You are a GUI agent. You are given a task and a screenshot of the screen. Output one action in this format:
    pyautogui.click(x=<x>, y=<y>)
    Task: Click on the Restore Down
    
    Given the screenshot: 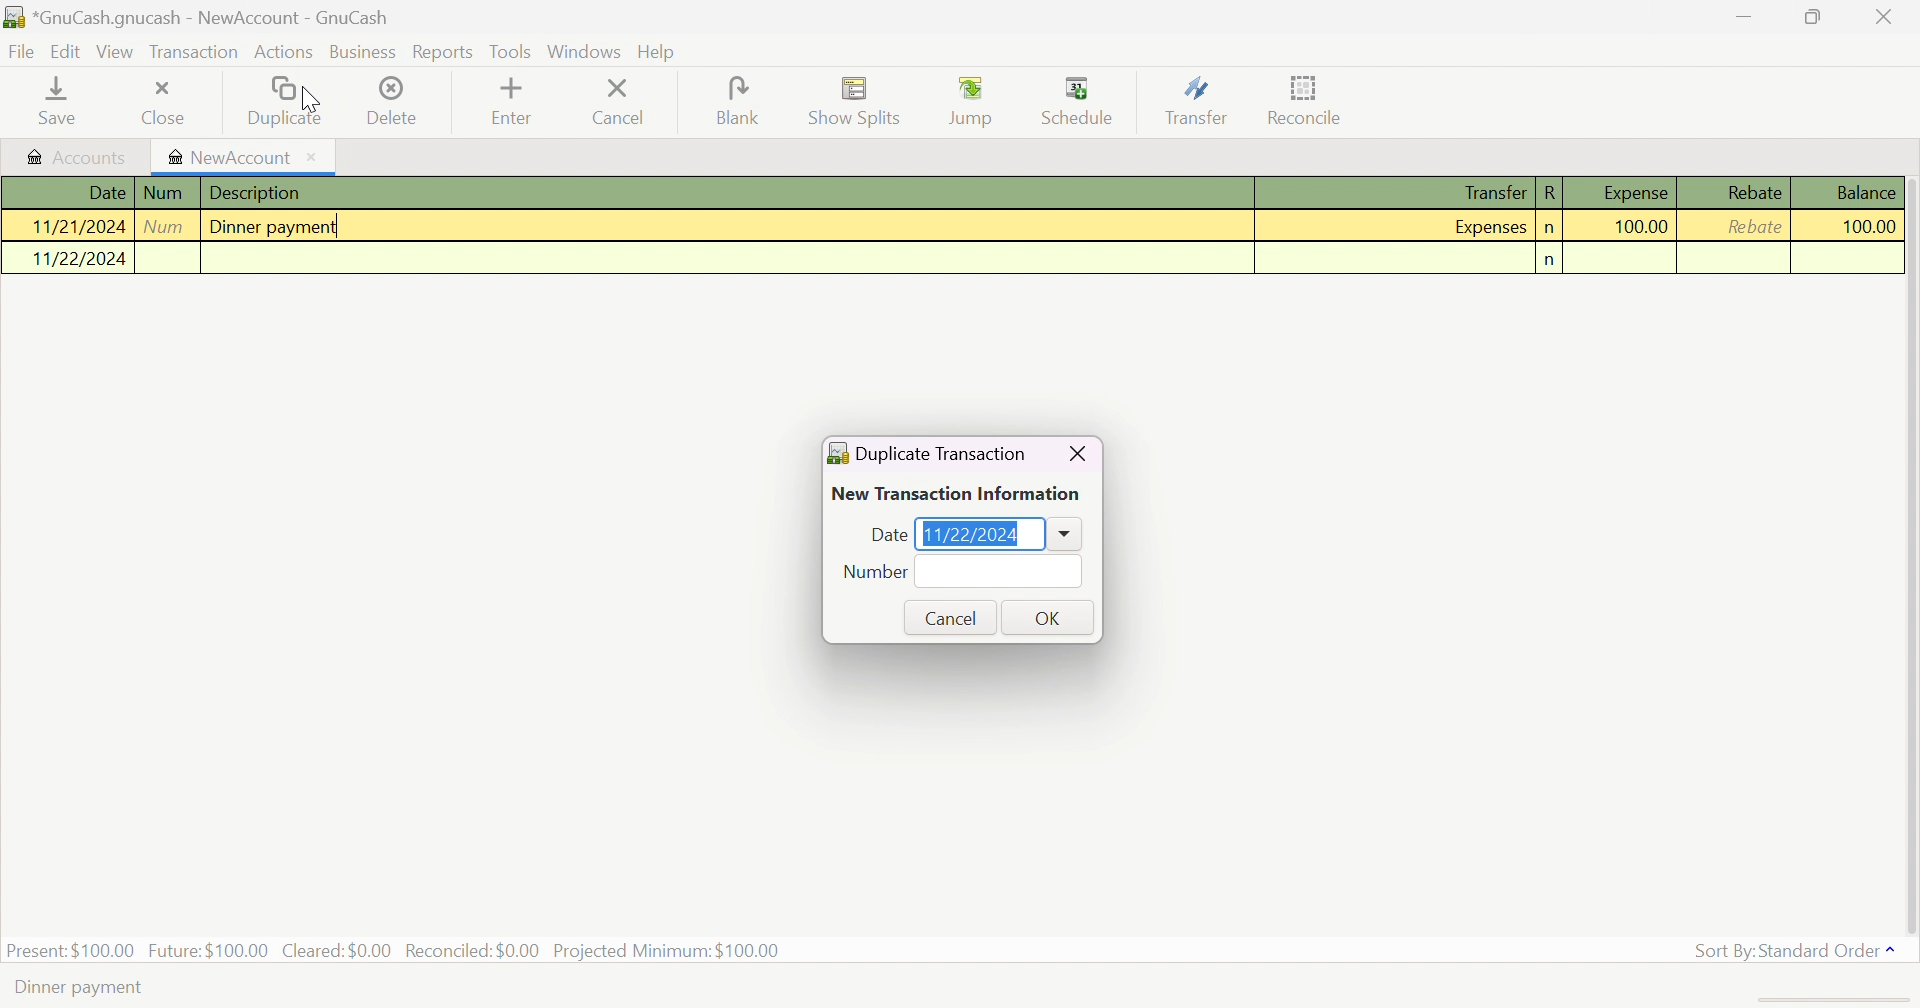 What is the action you would take?
    pyautogui.click(x=1816, y=17)
    